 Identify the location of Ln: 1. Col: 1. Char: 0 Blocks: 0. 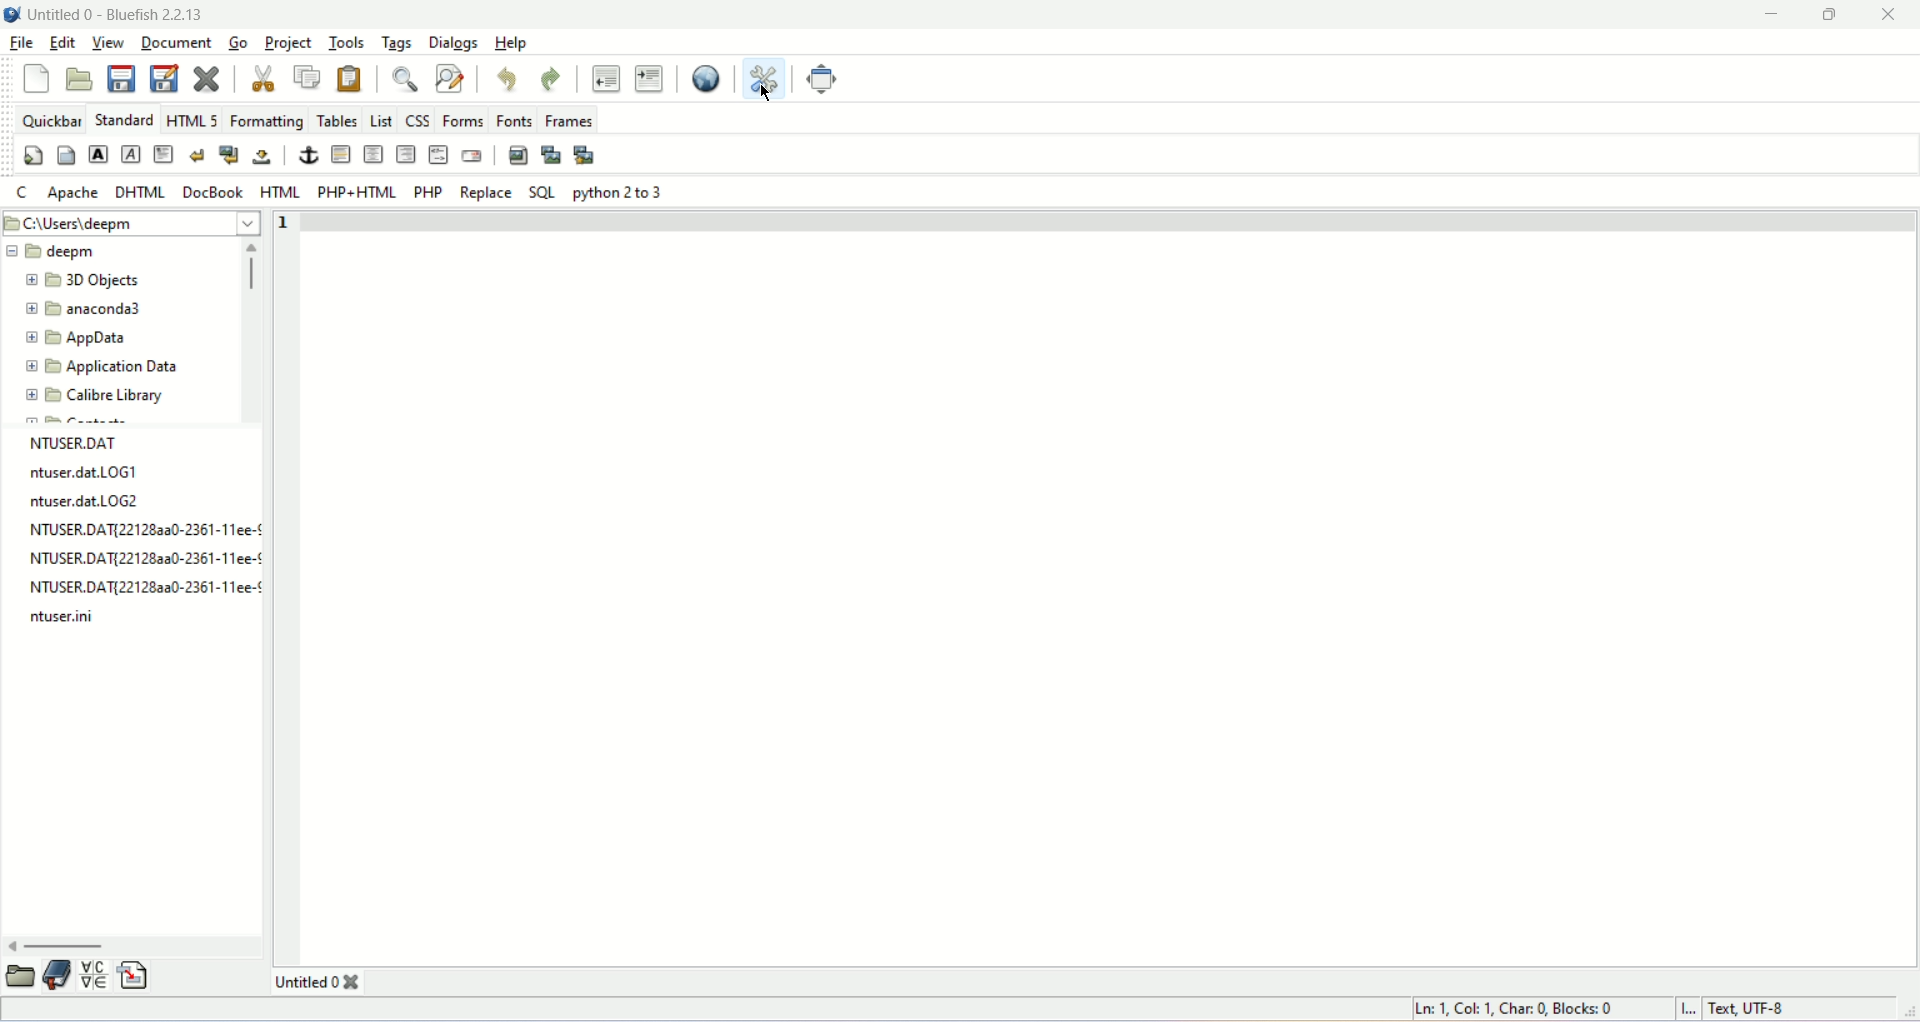
(1518, 1007).